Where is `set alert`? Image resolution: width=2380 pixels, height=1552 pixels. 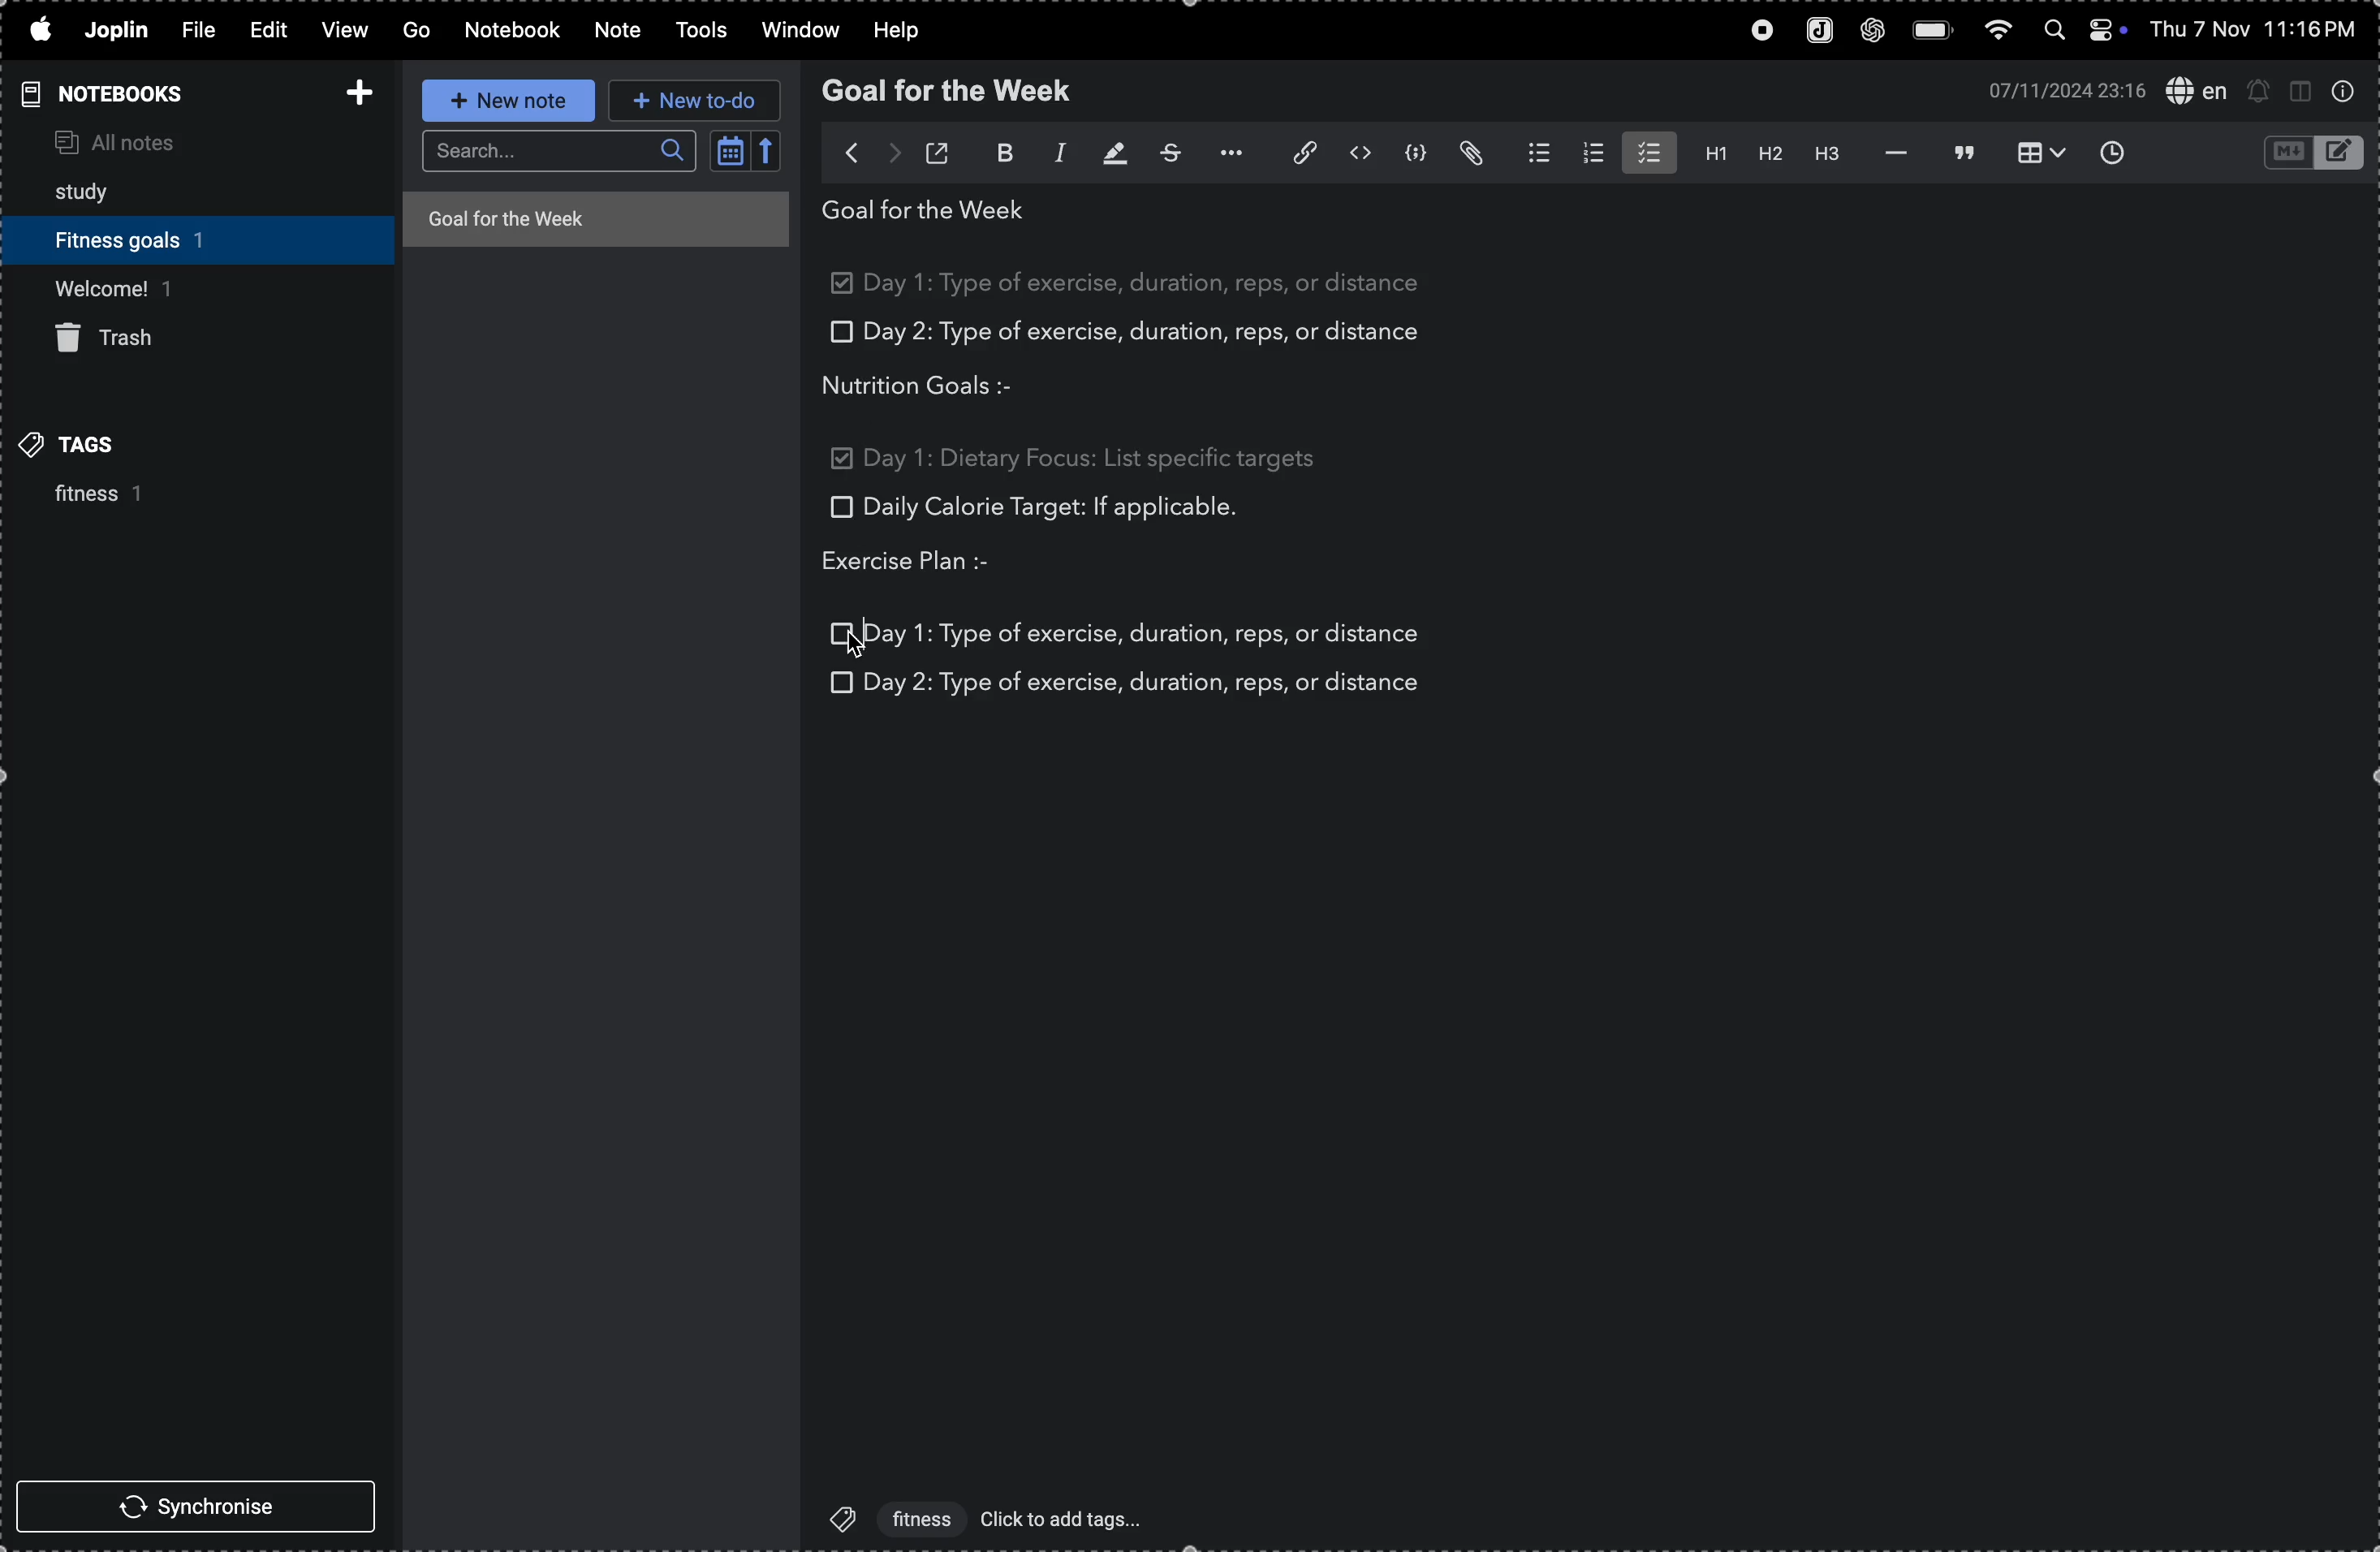 set alert is located at coordinates (2259, 91).